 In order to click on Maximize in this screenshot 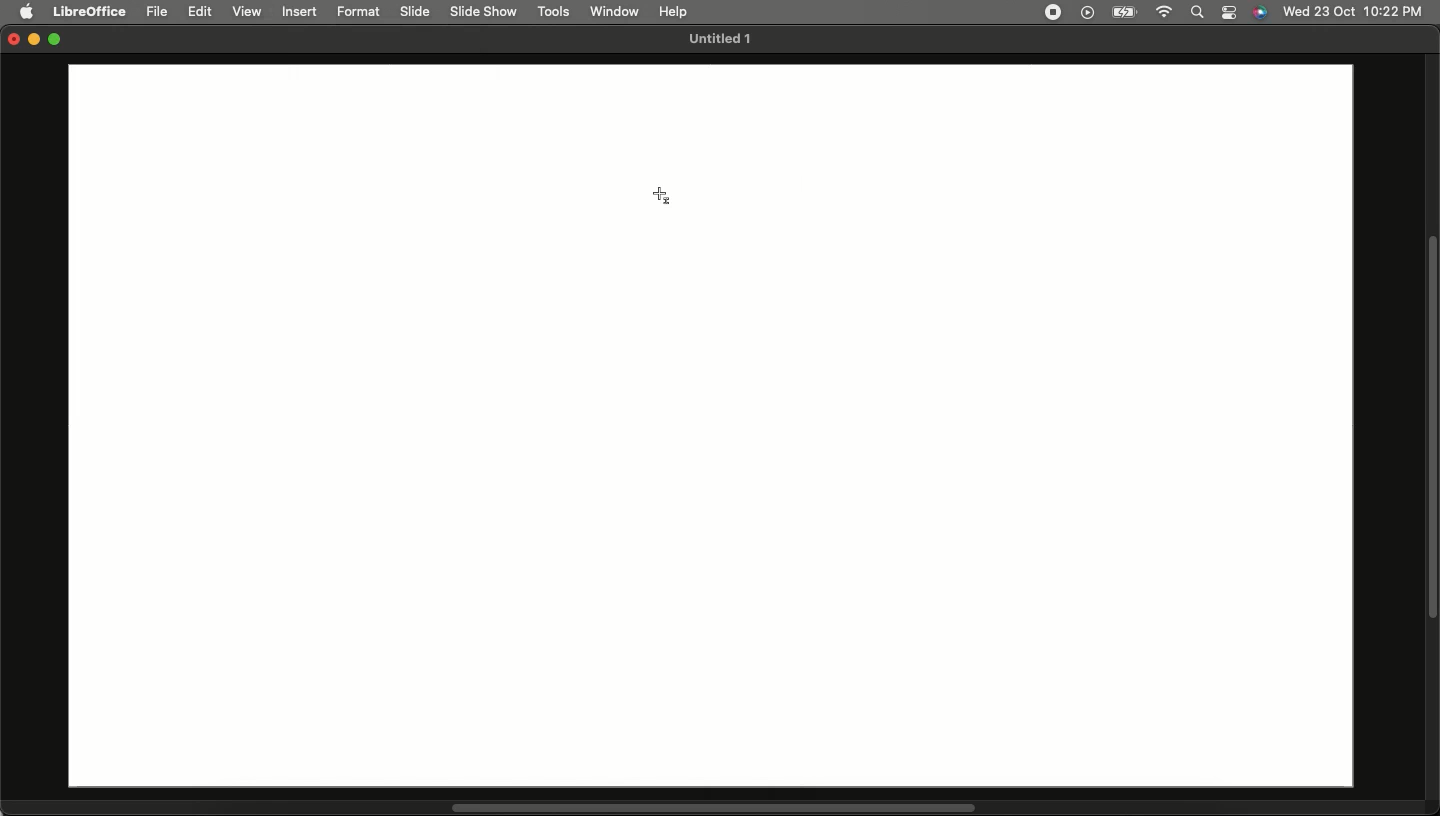, I will do `click(58, 41)`.